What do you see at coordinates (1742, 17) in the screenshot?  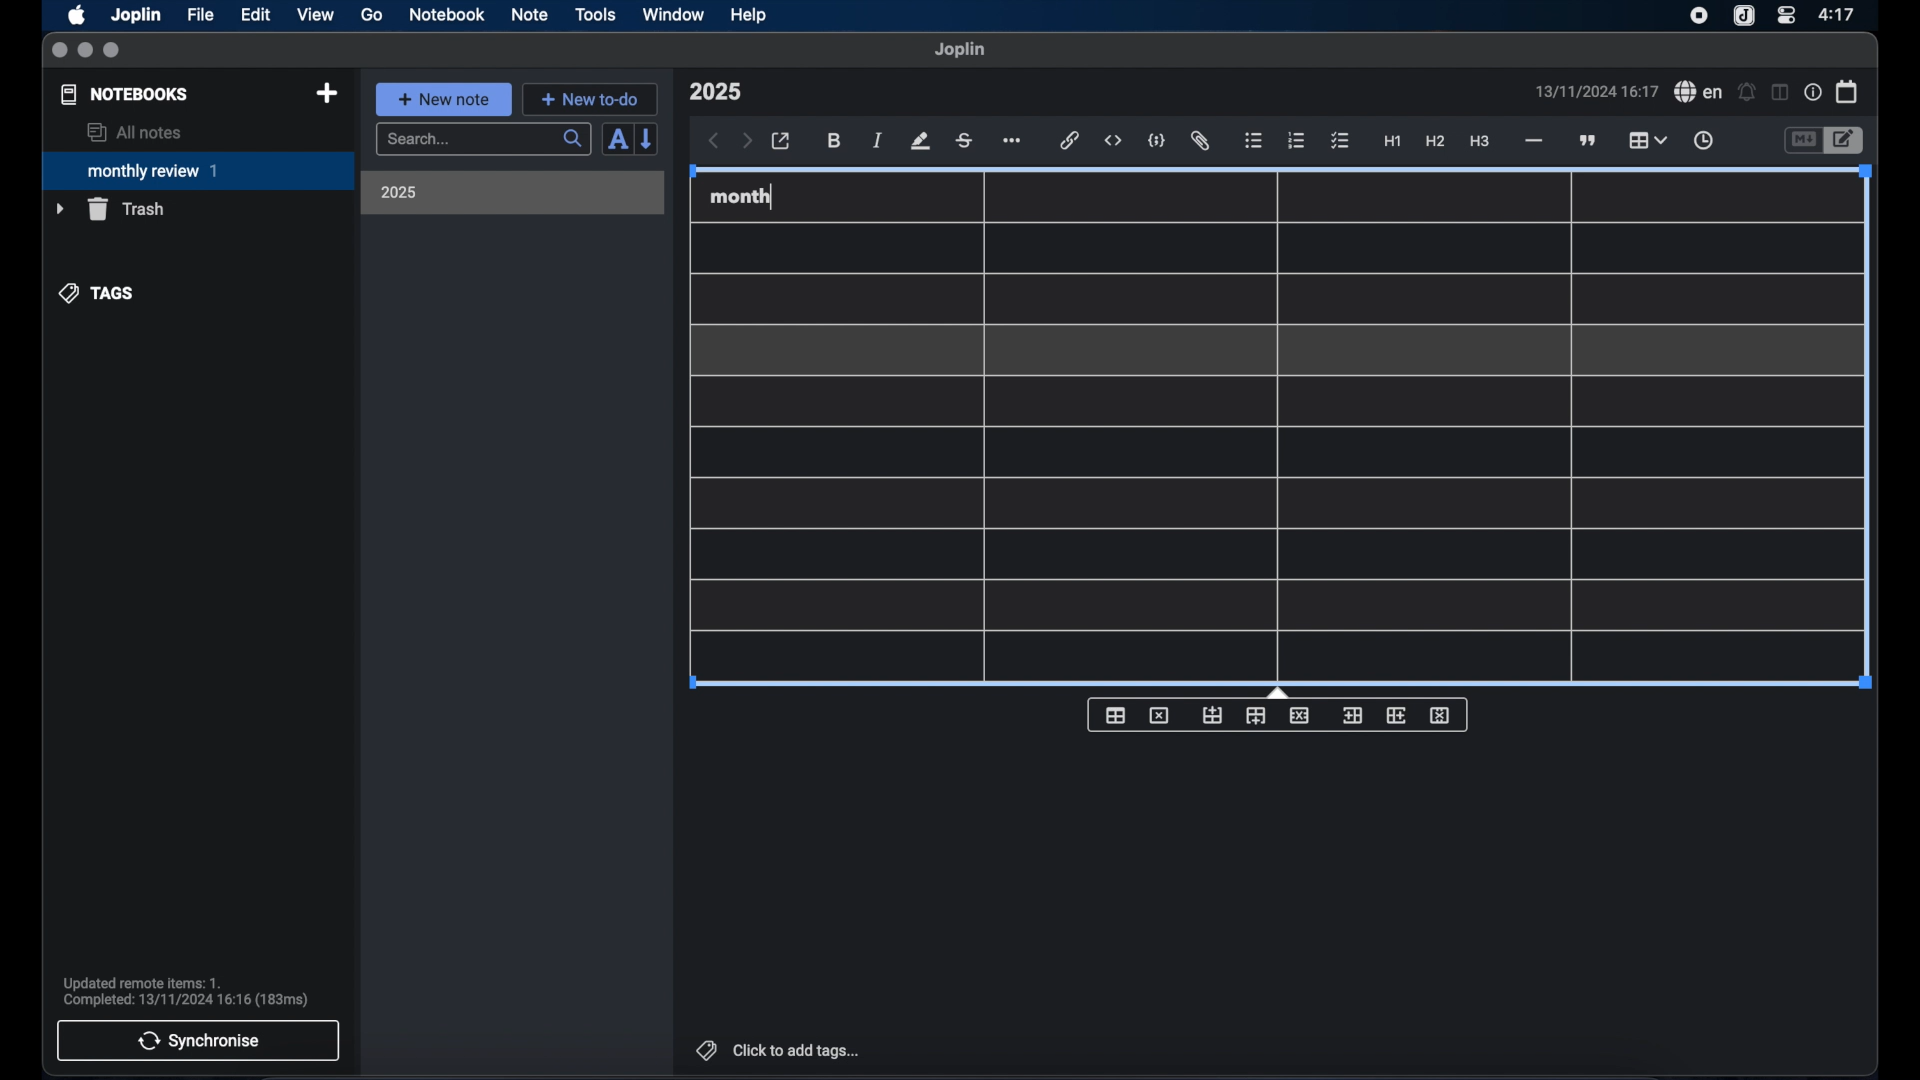 I see `joplin icon` at bounding box center [1742, 17].